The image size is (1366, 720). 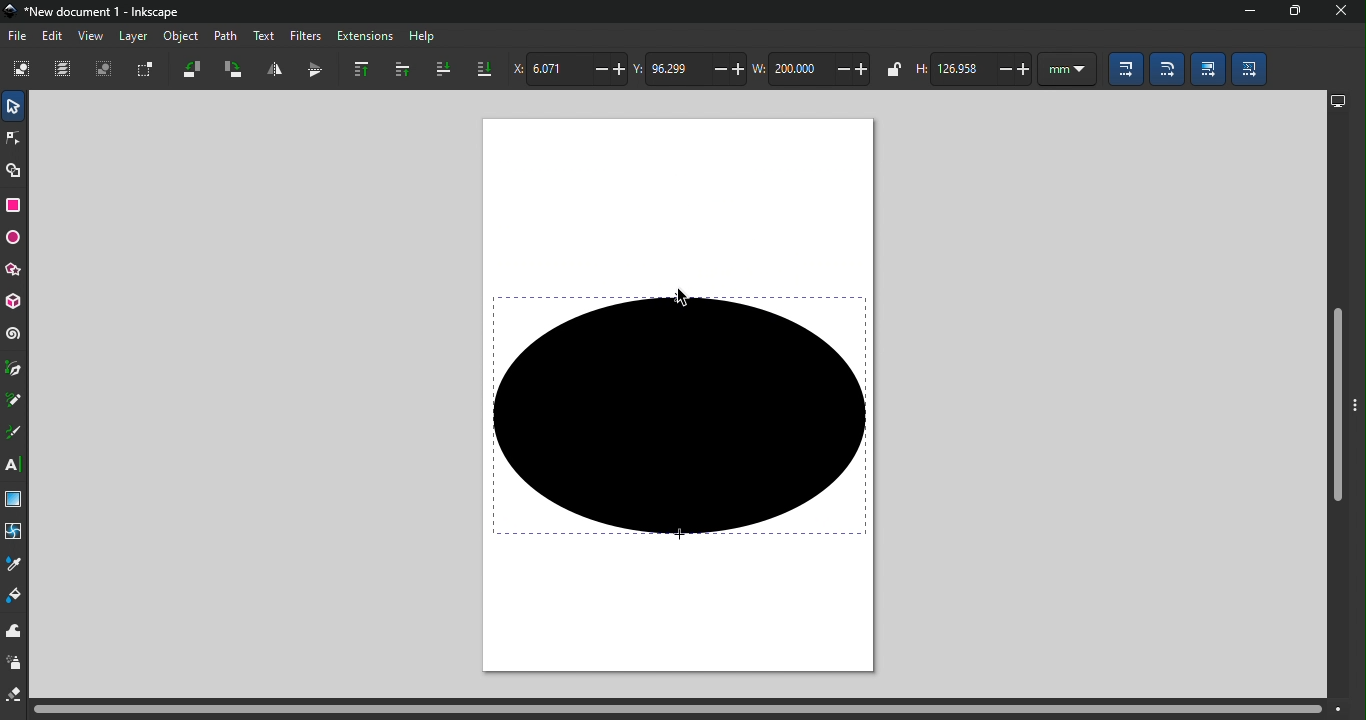 I want to click on cursor, so click(x=687, y=301).